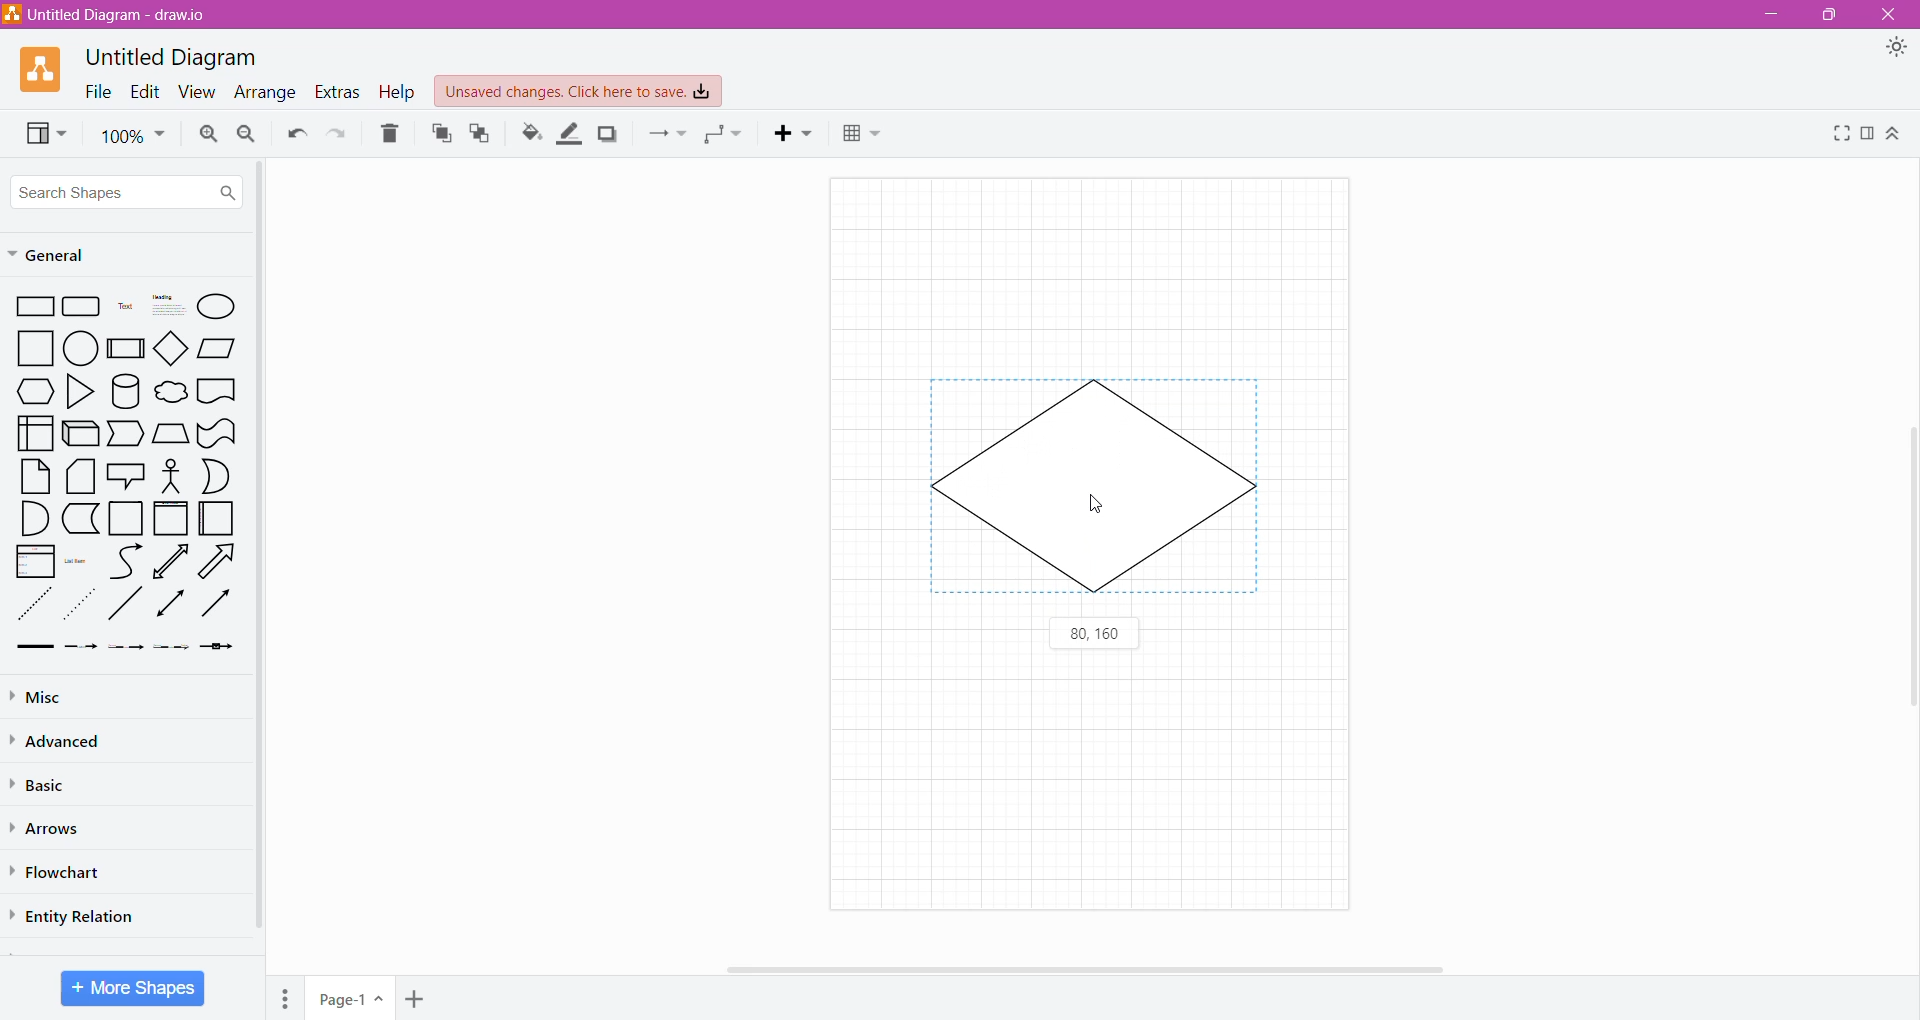 This screenshot has width=1920, height=1020. What do you see at coordinates (193, 93) in the screenshot?
I see `View` at bounding box center [193, 93].